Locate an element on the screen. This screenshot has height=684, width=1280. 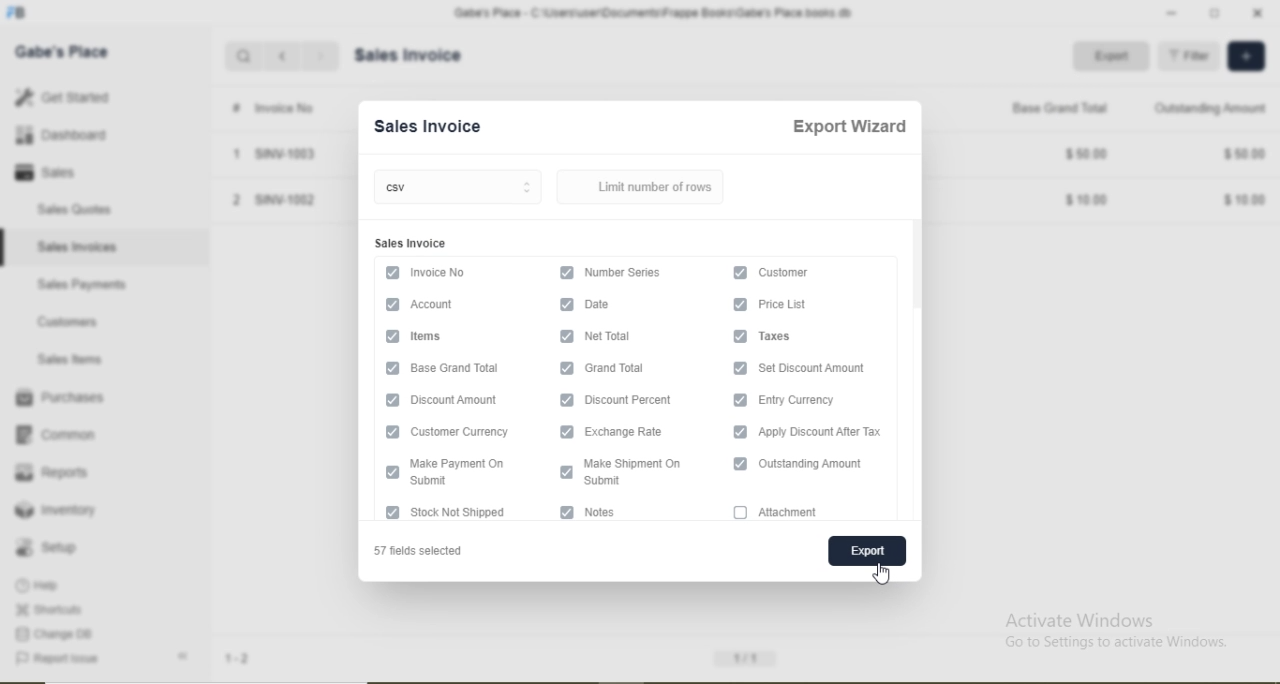
Help is located at coordinates (50, 584).